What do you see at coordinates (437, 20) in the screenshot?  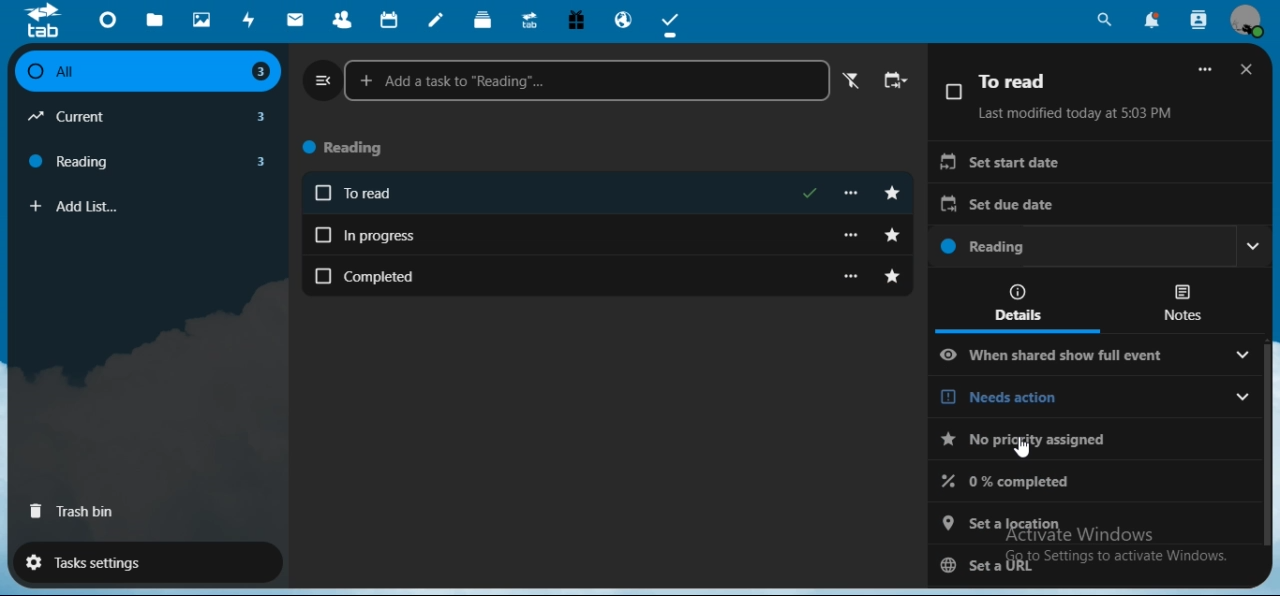 I see `notes` at bounding box center [437, 20].